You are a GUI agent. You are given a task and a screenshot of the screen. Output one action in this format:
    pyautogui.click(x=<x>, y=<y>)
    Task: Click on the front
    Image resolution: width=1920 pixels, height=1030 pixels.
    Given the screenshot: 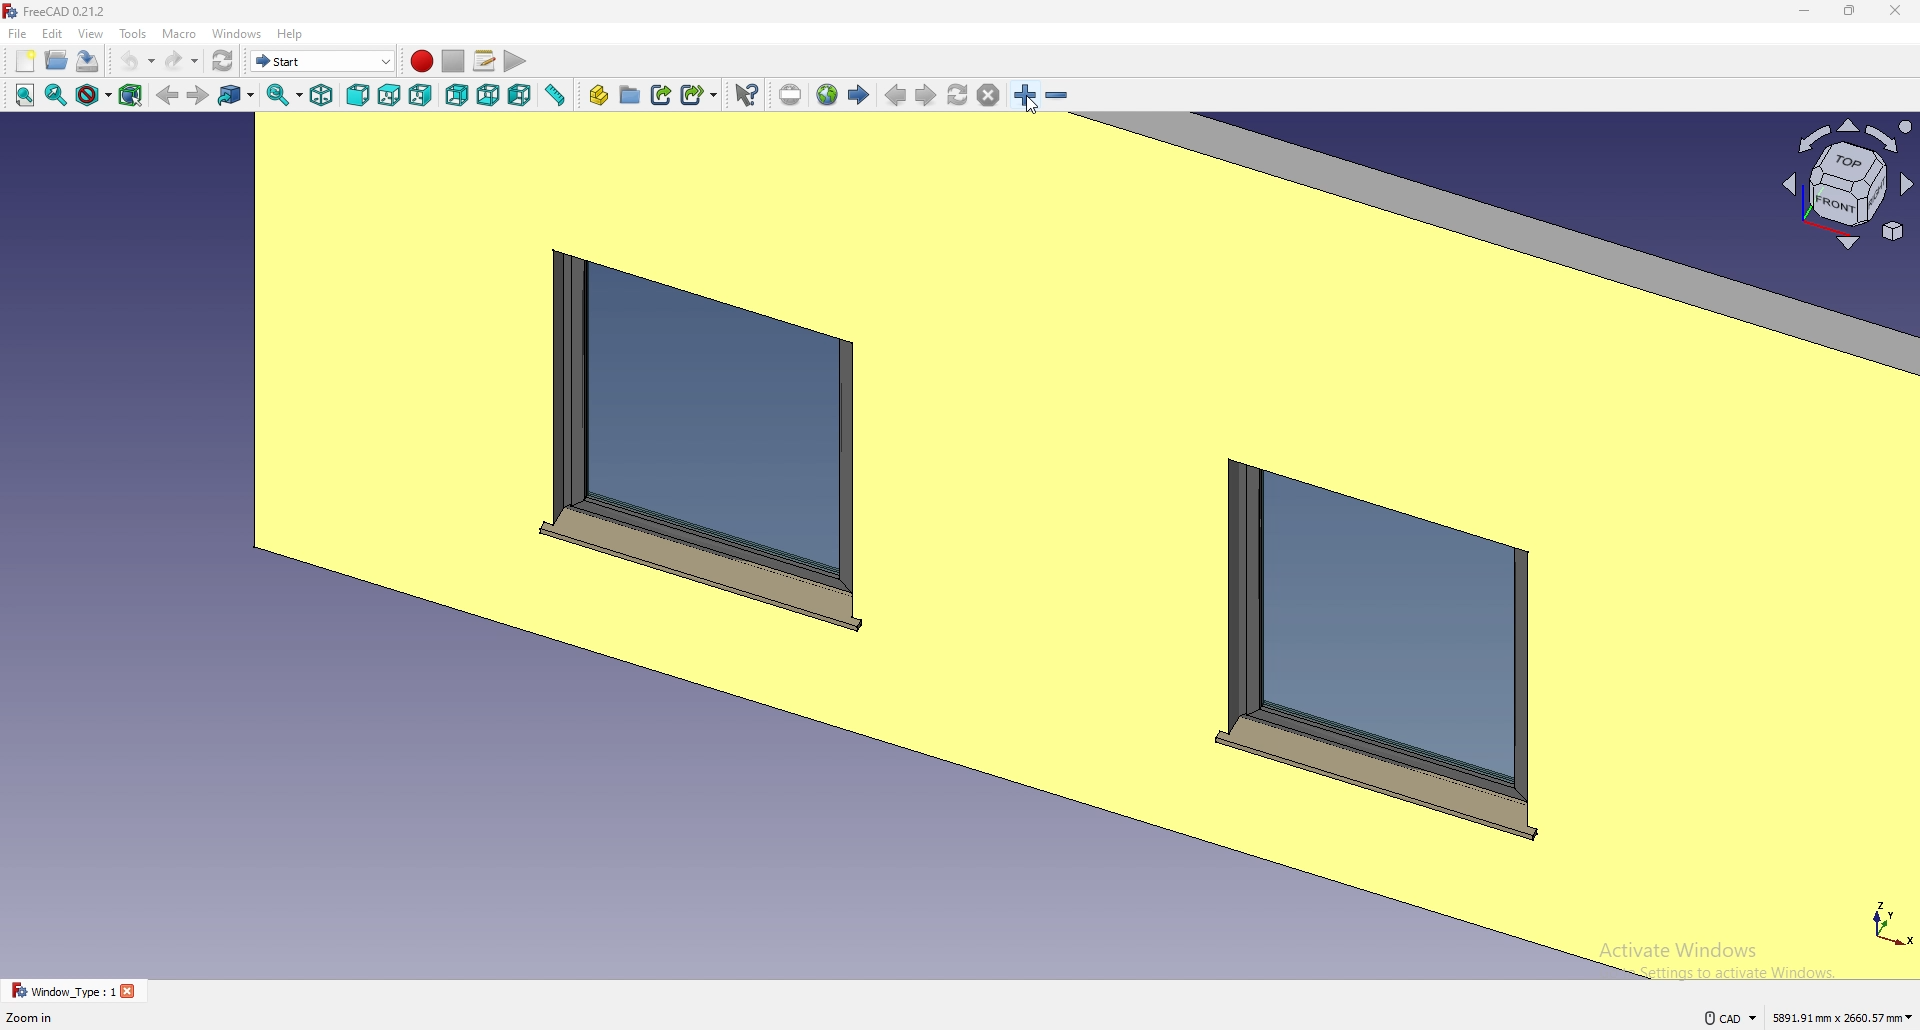 What is the action you would take?
    pyautogui.click(x=359, y=96)
    